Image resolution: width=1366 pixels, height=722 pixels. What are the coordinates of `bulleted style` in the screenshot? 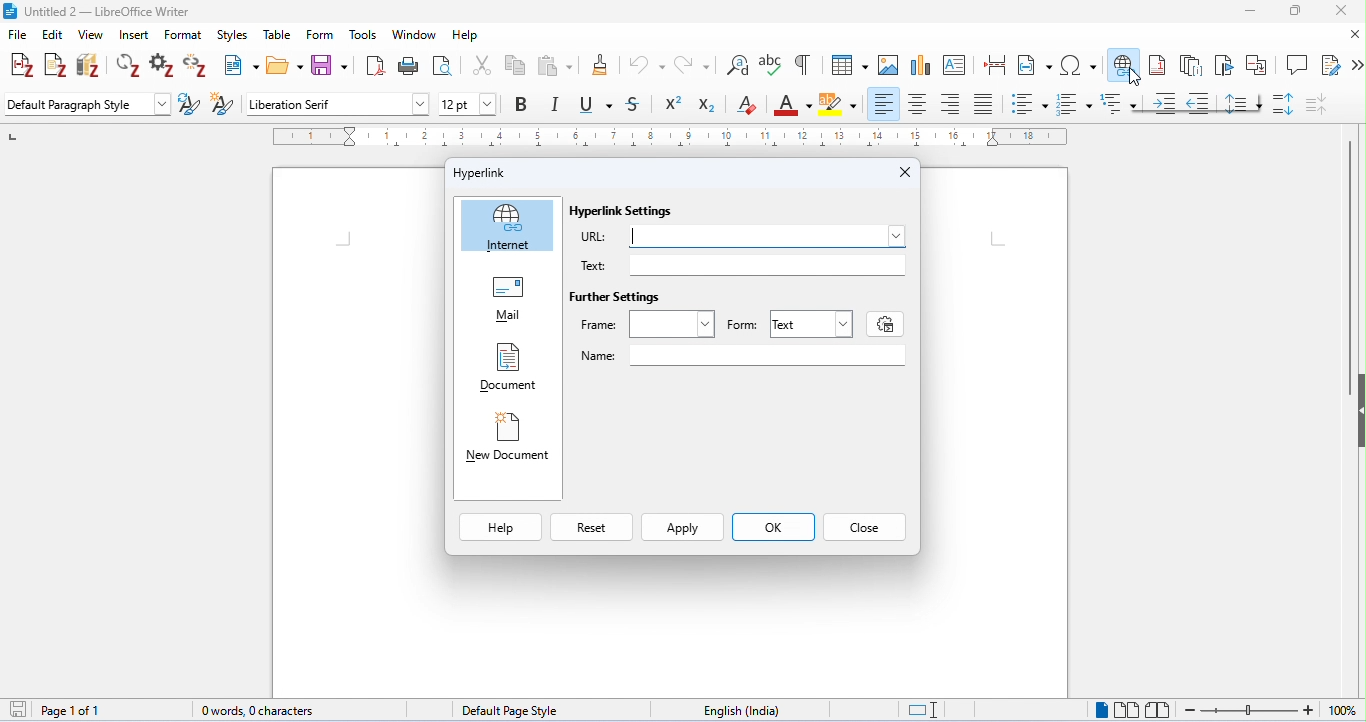 It's located at (1031, 105).